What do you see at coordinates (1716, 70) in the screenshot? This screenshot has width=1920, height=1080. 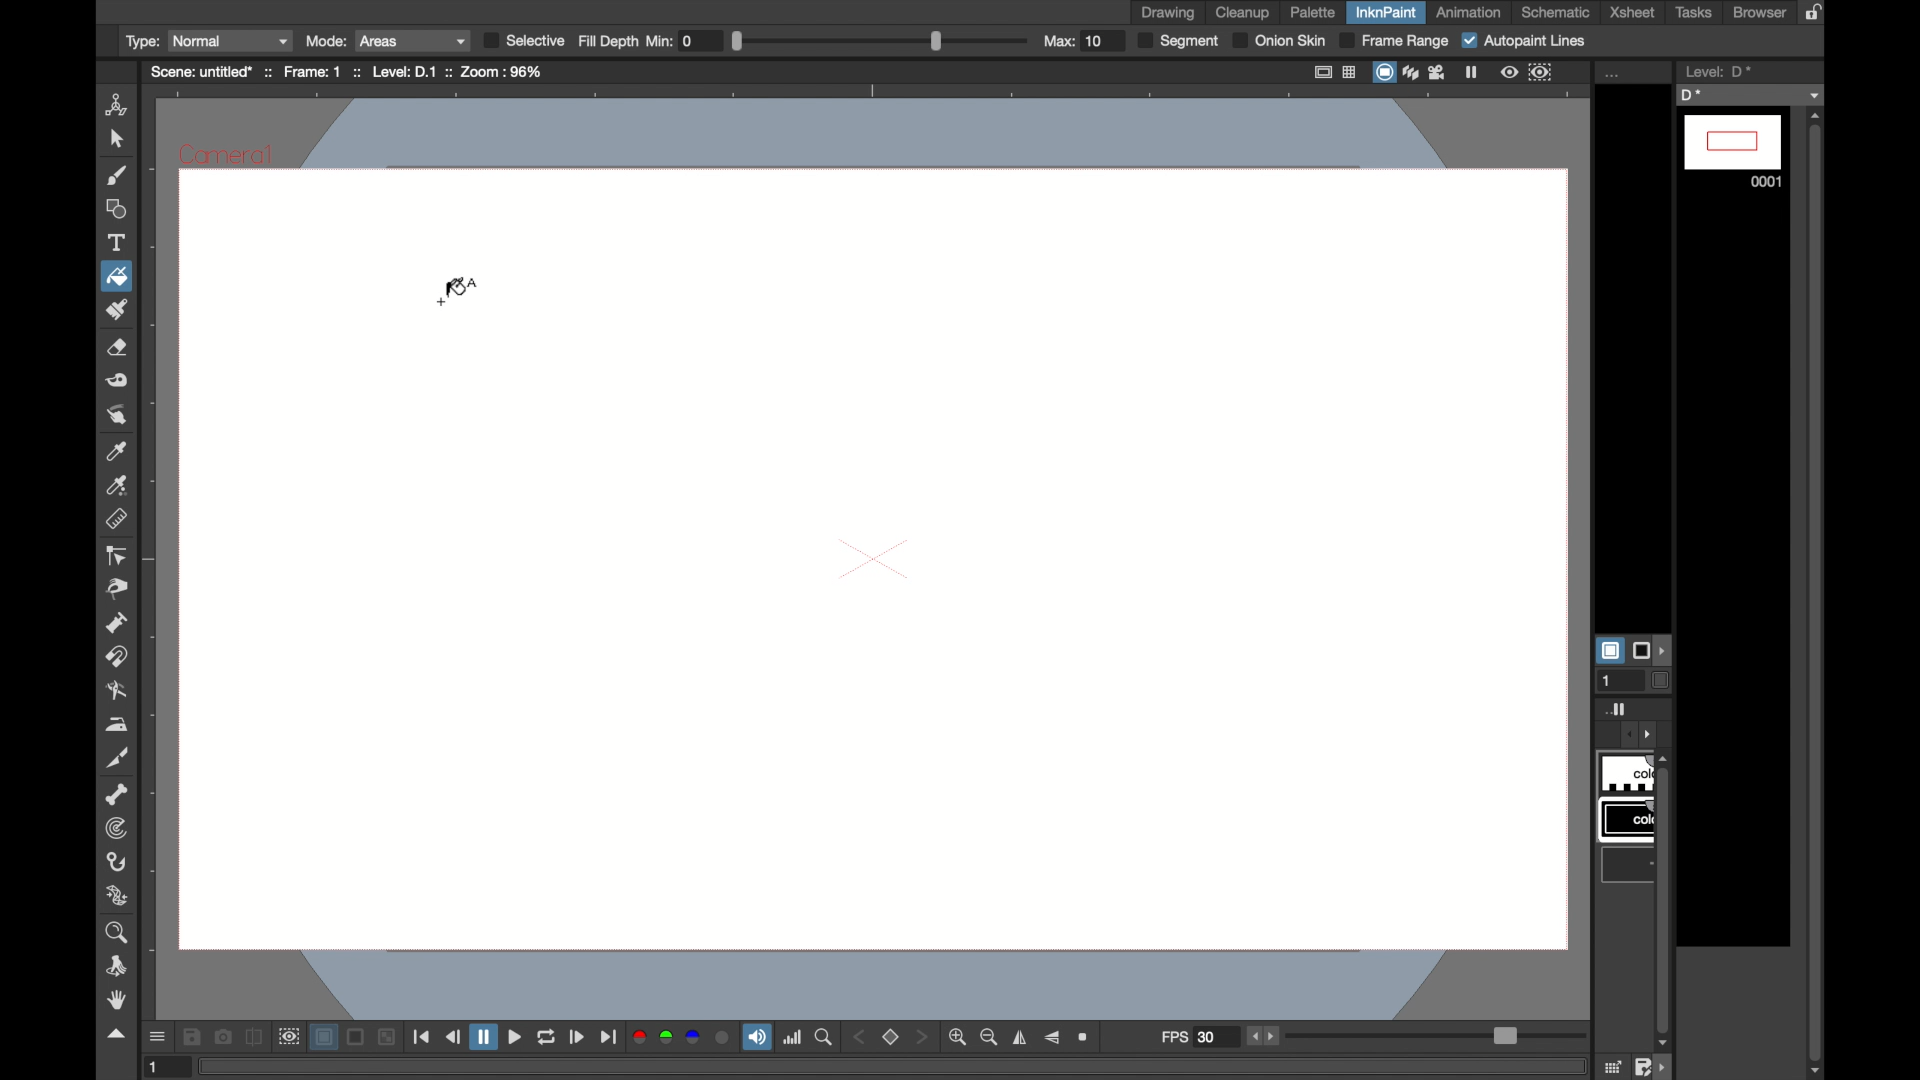 I see `level` at bounding box center [1716, 70].